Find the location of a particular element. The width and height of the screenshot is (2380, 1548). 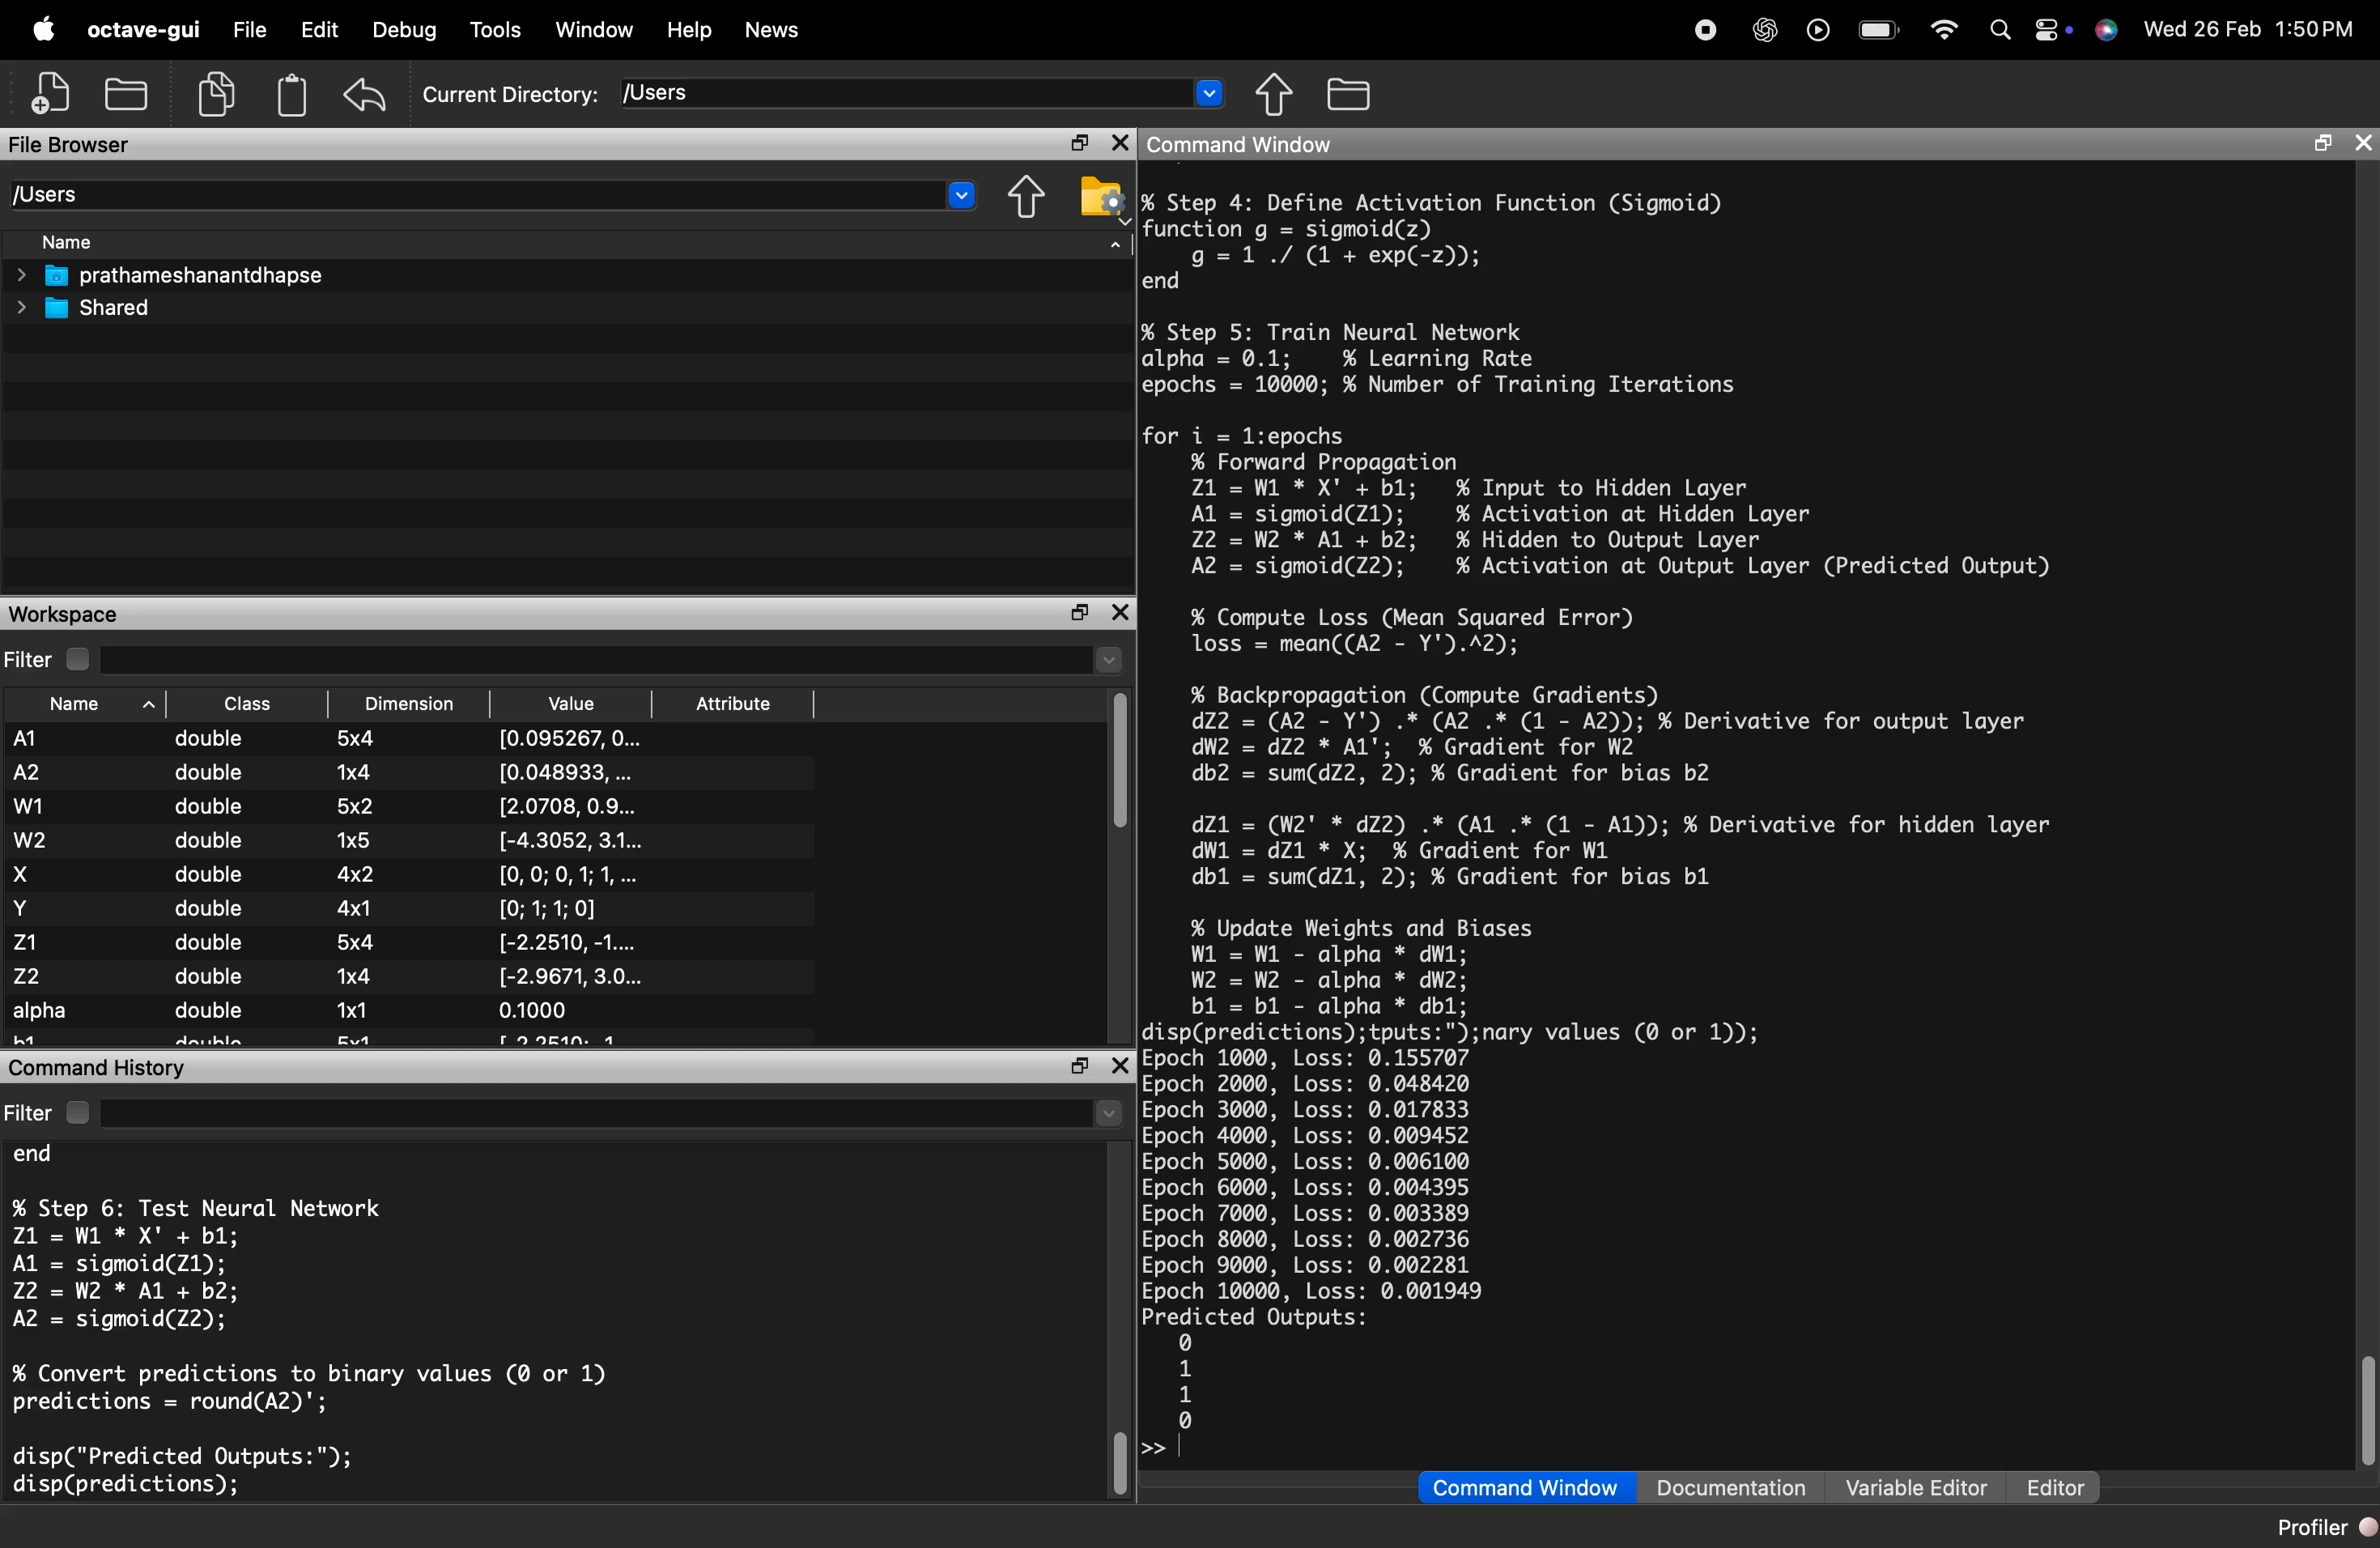

Class is located at coordinates (249, 707).